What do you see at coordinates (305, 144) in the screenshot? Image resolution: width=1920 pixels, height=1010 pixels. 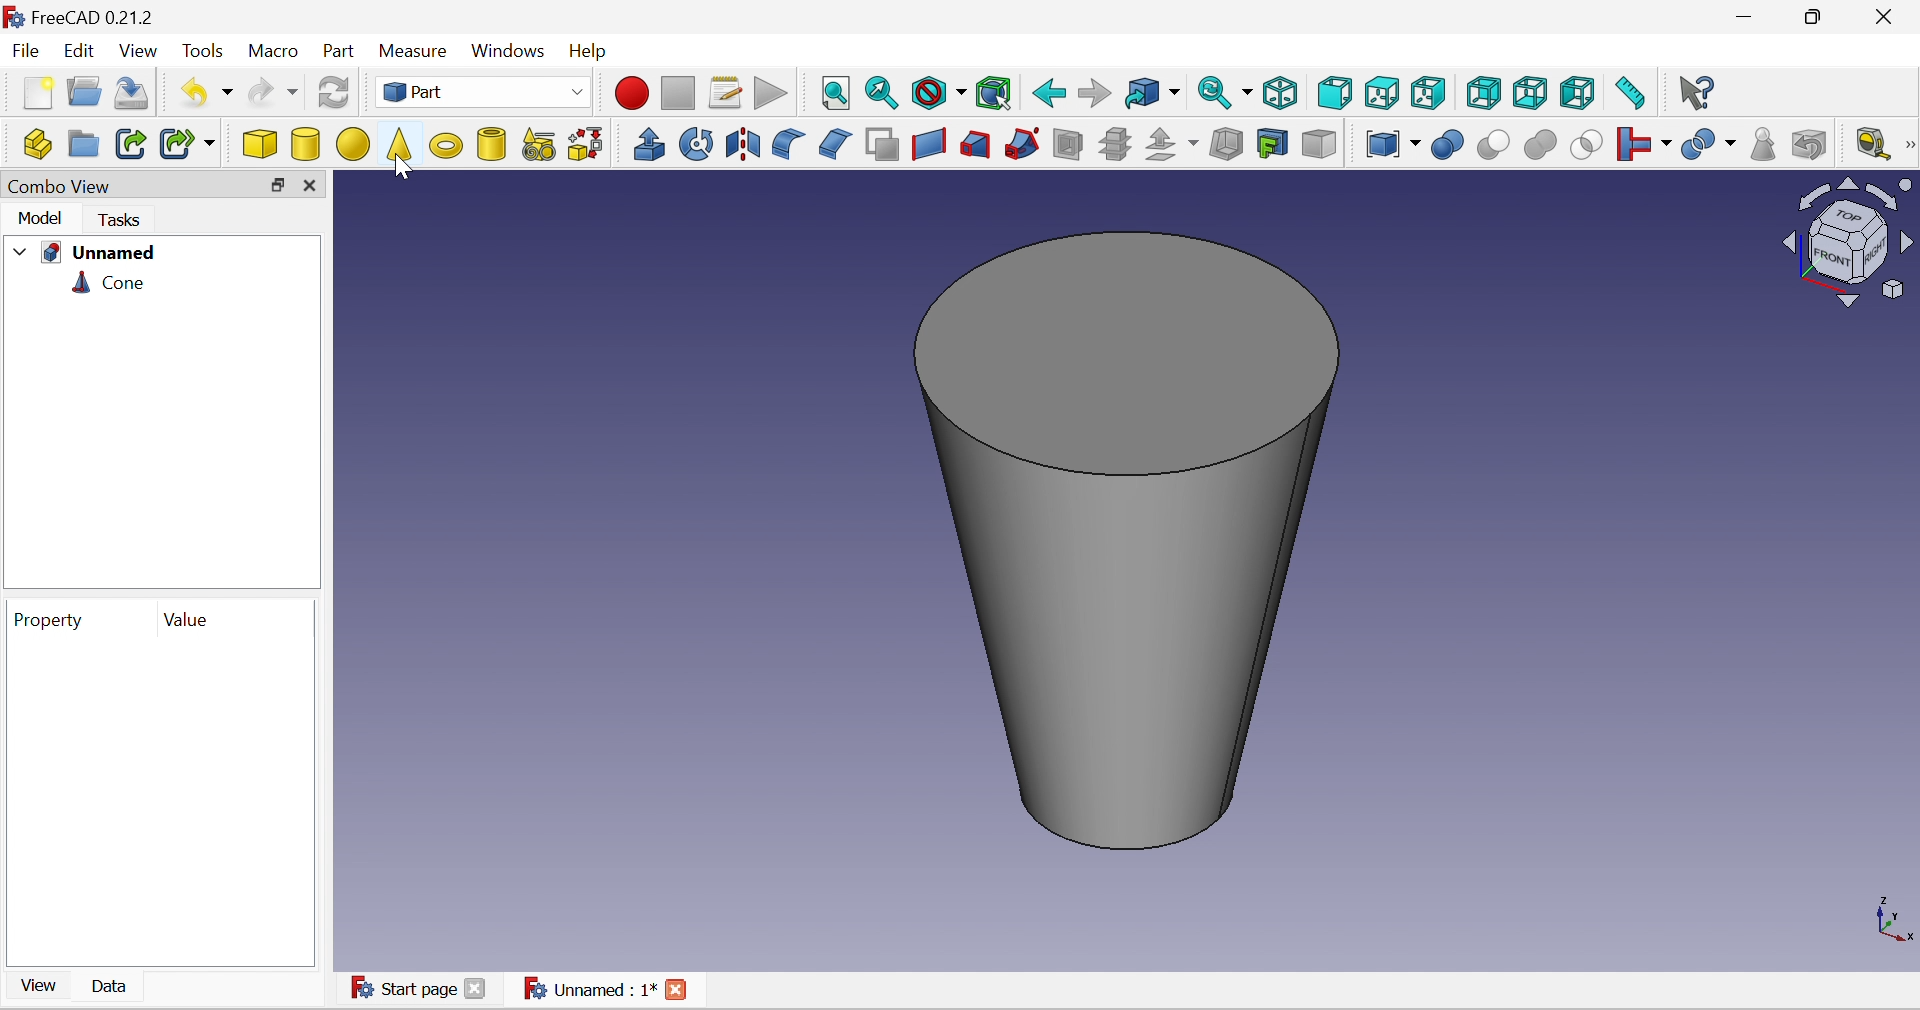 I see `Cylinder` at bounding box center [305, 144].